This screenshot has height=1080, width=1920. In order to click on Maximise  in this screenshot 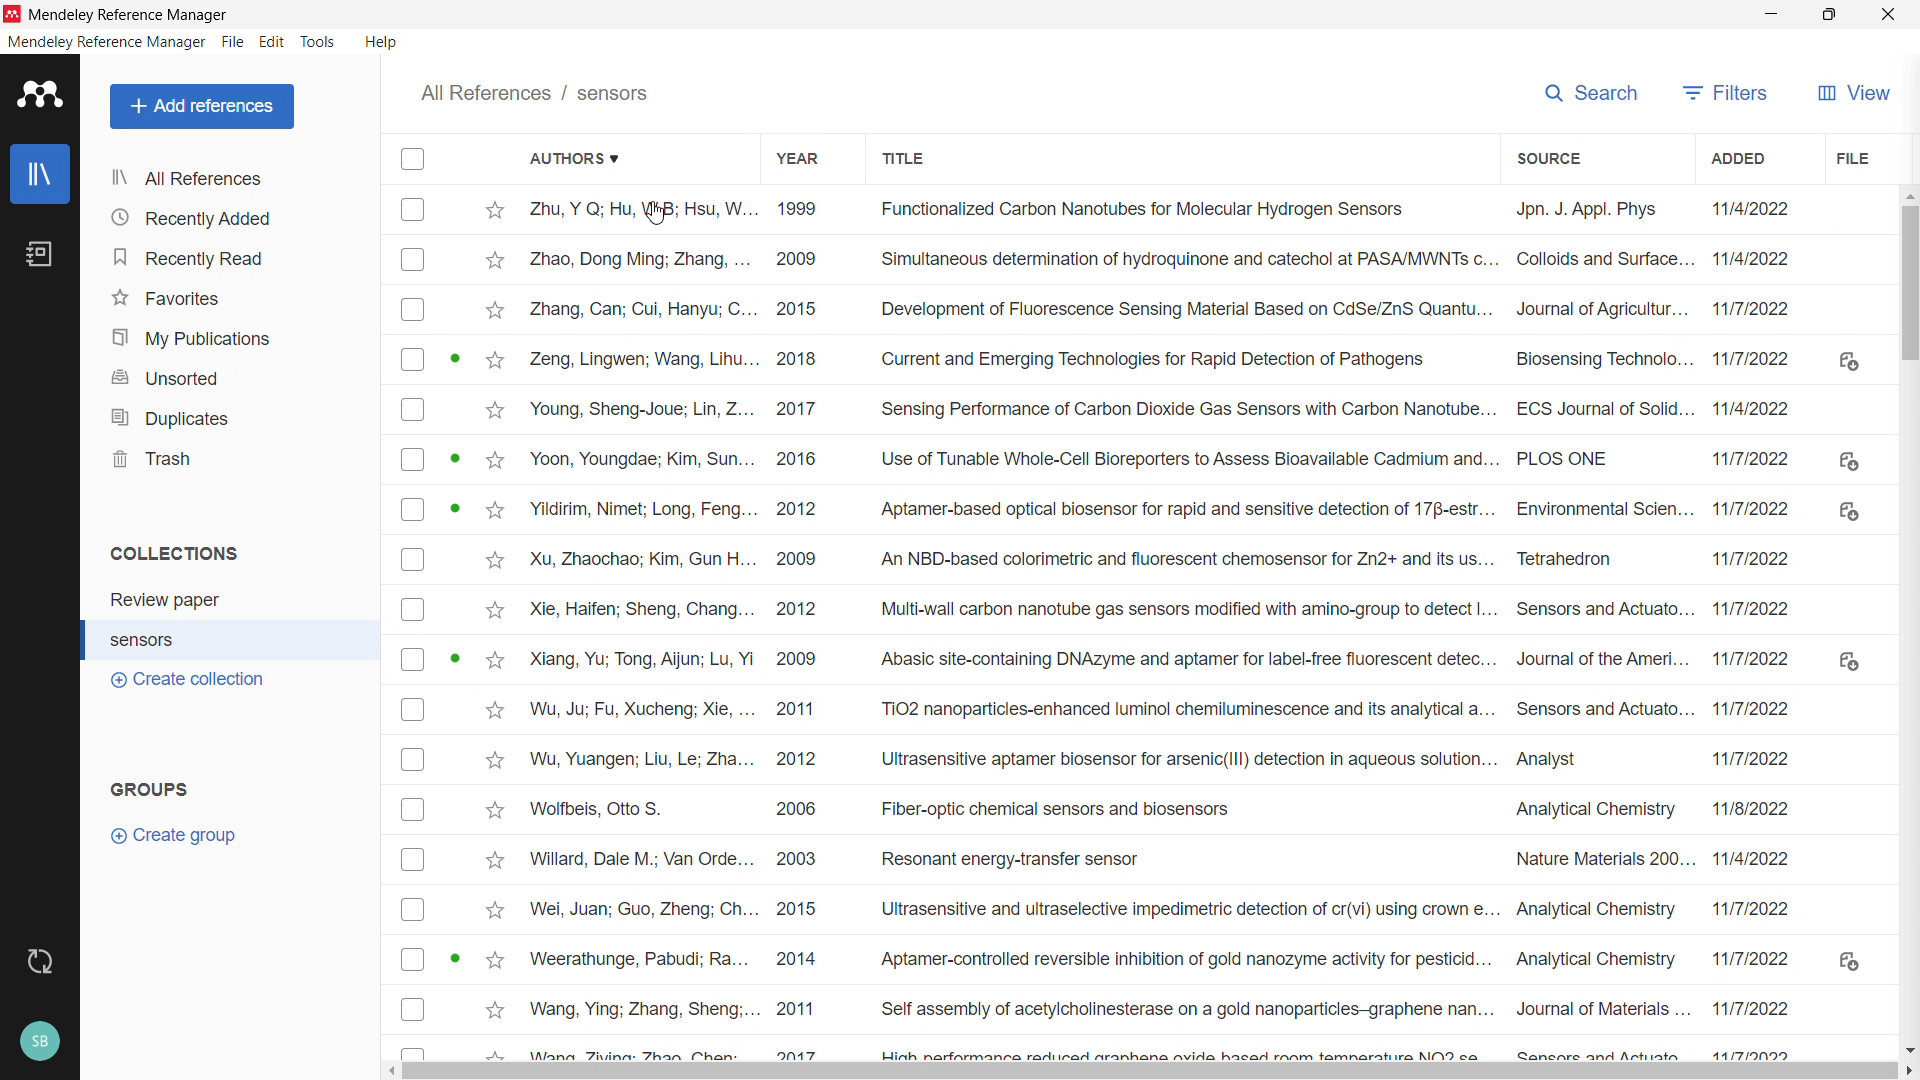, I will do `click(1828, 15)`.